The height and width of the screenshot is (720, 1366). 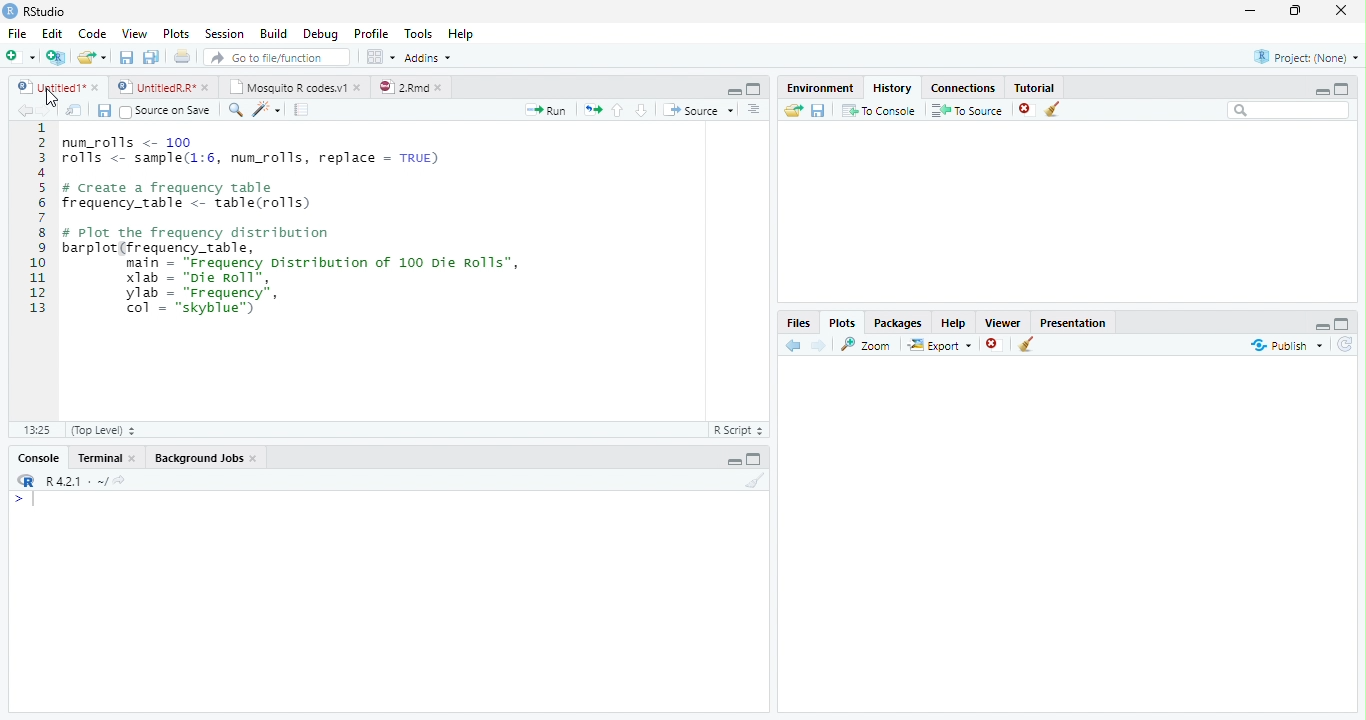 I want to click on Zoom, so click(x=868, y=345).